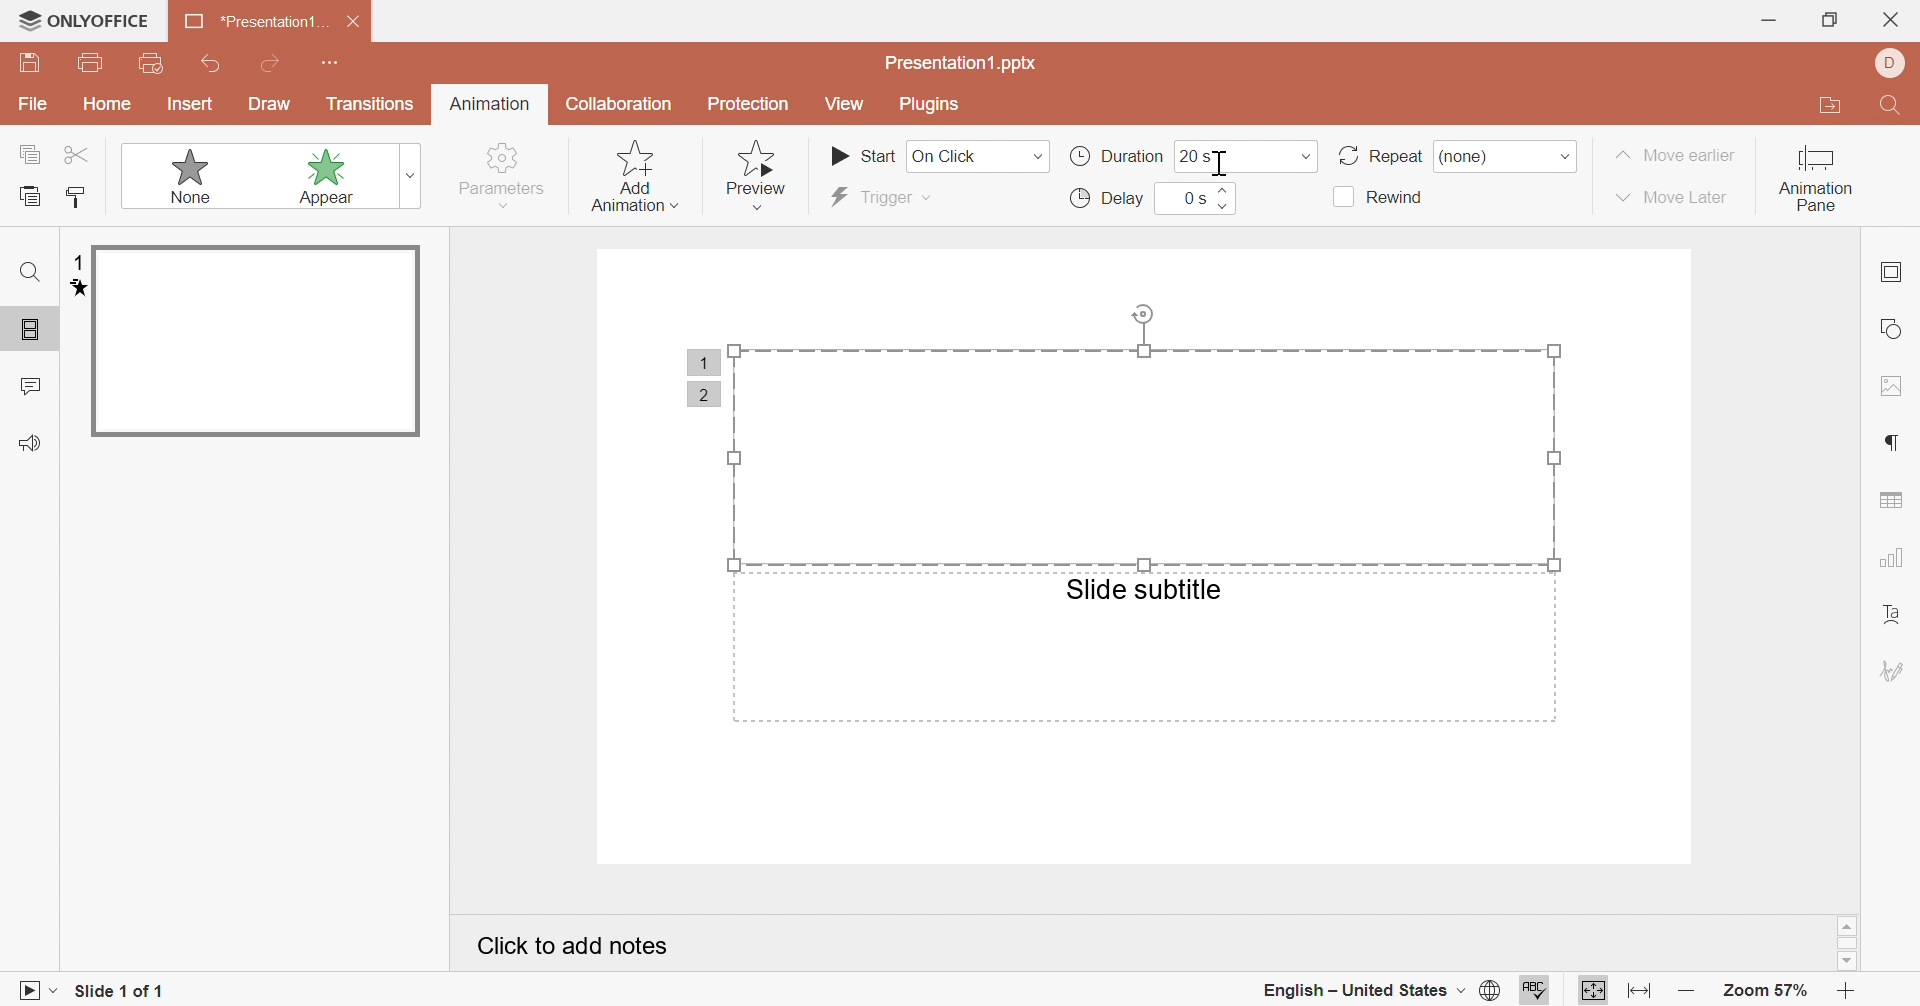  Describe the element at coordinates (369, 105) in the screenshot. I see `transitions` at that location.